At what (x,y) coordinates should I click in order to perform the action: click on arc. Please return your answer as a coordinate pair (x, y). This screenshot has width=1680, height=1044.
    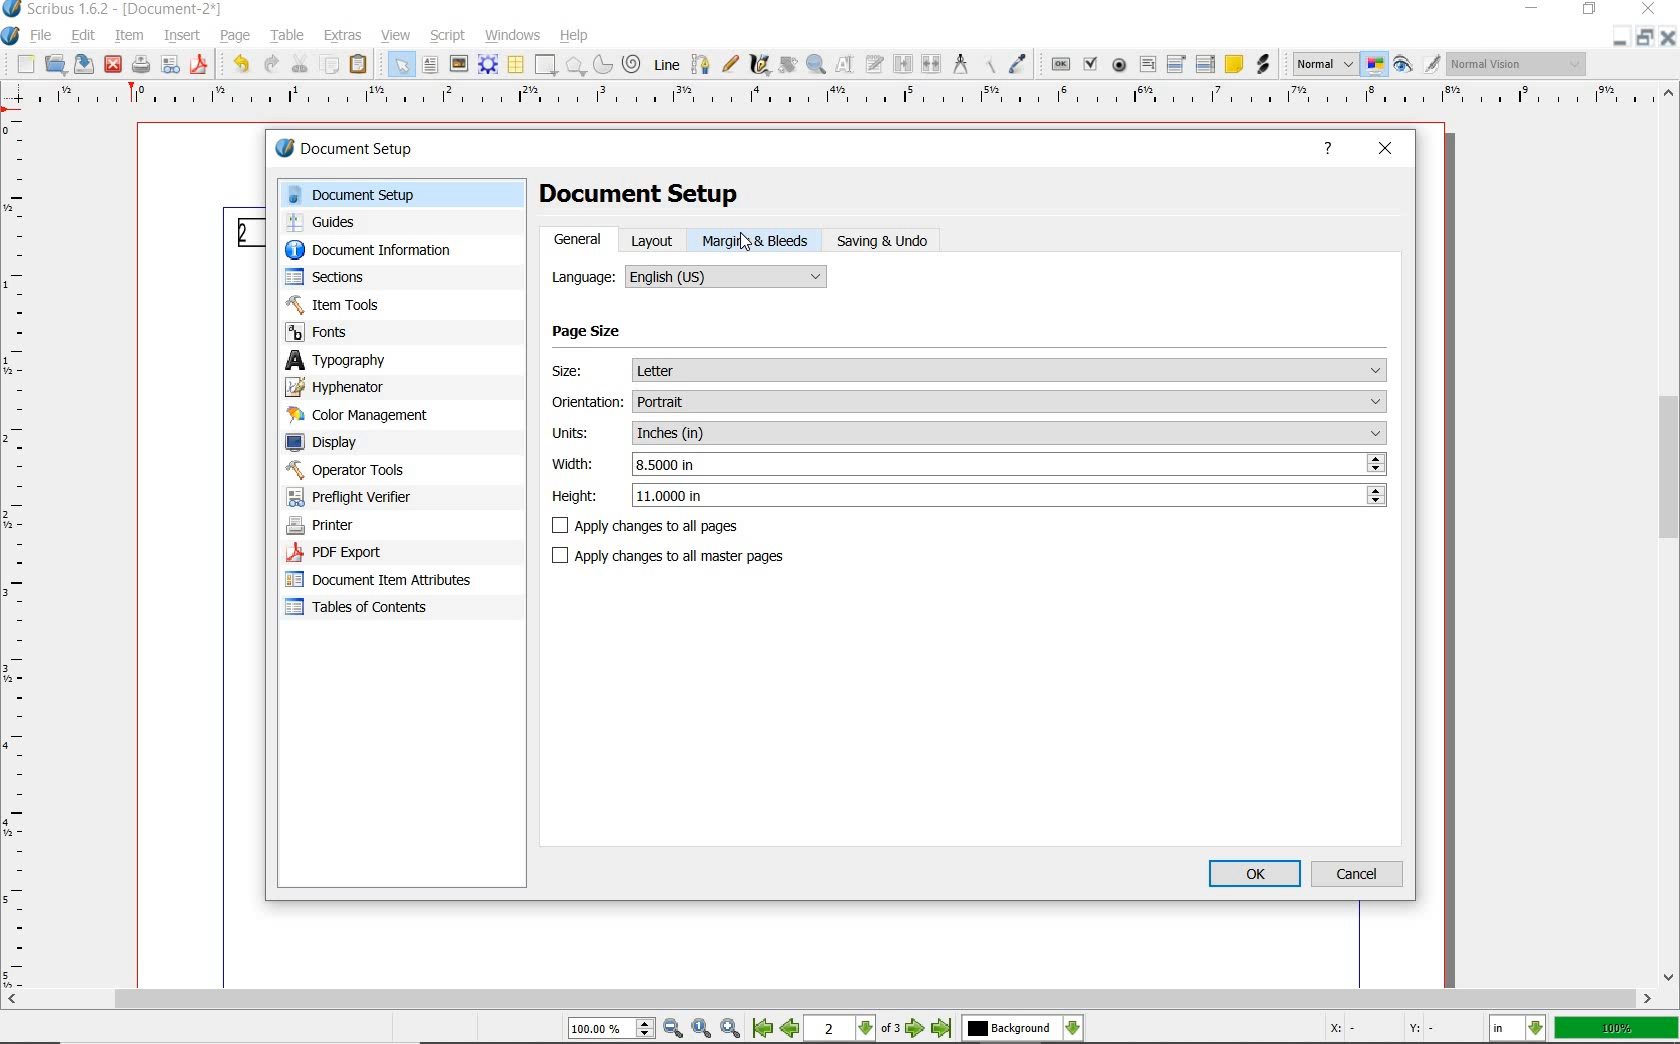
    Looking at the image, I should click on (602, 66).